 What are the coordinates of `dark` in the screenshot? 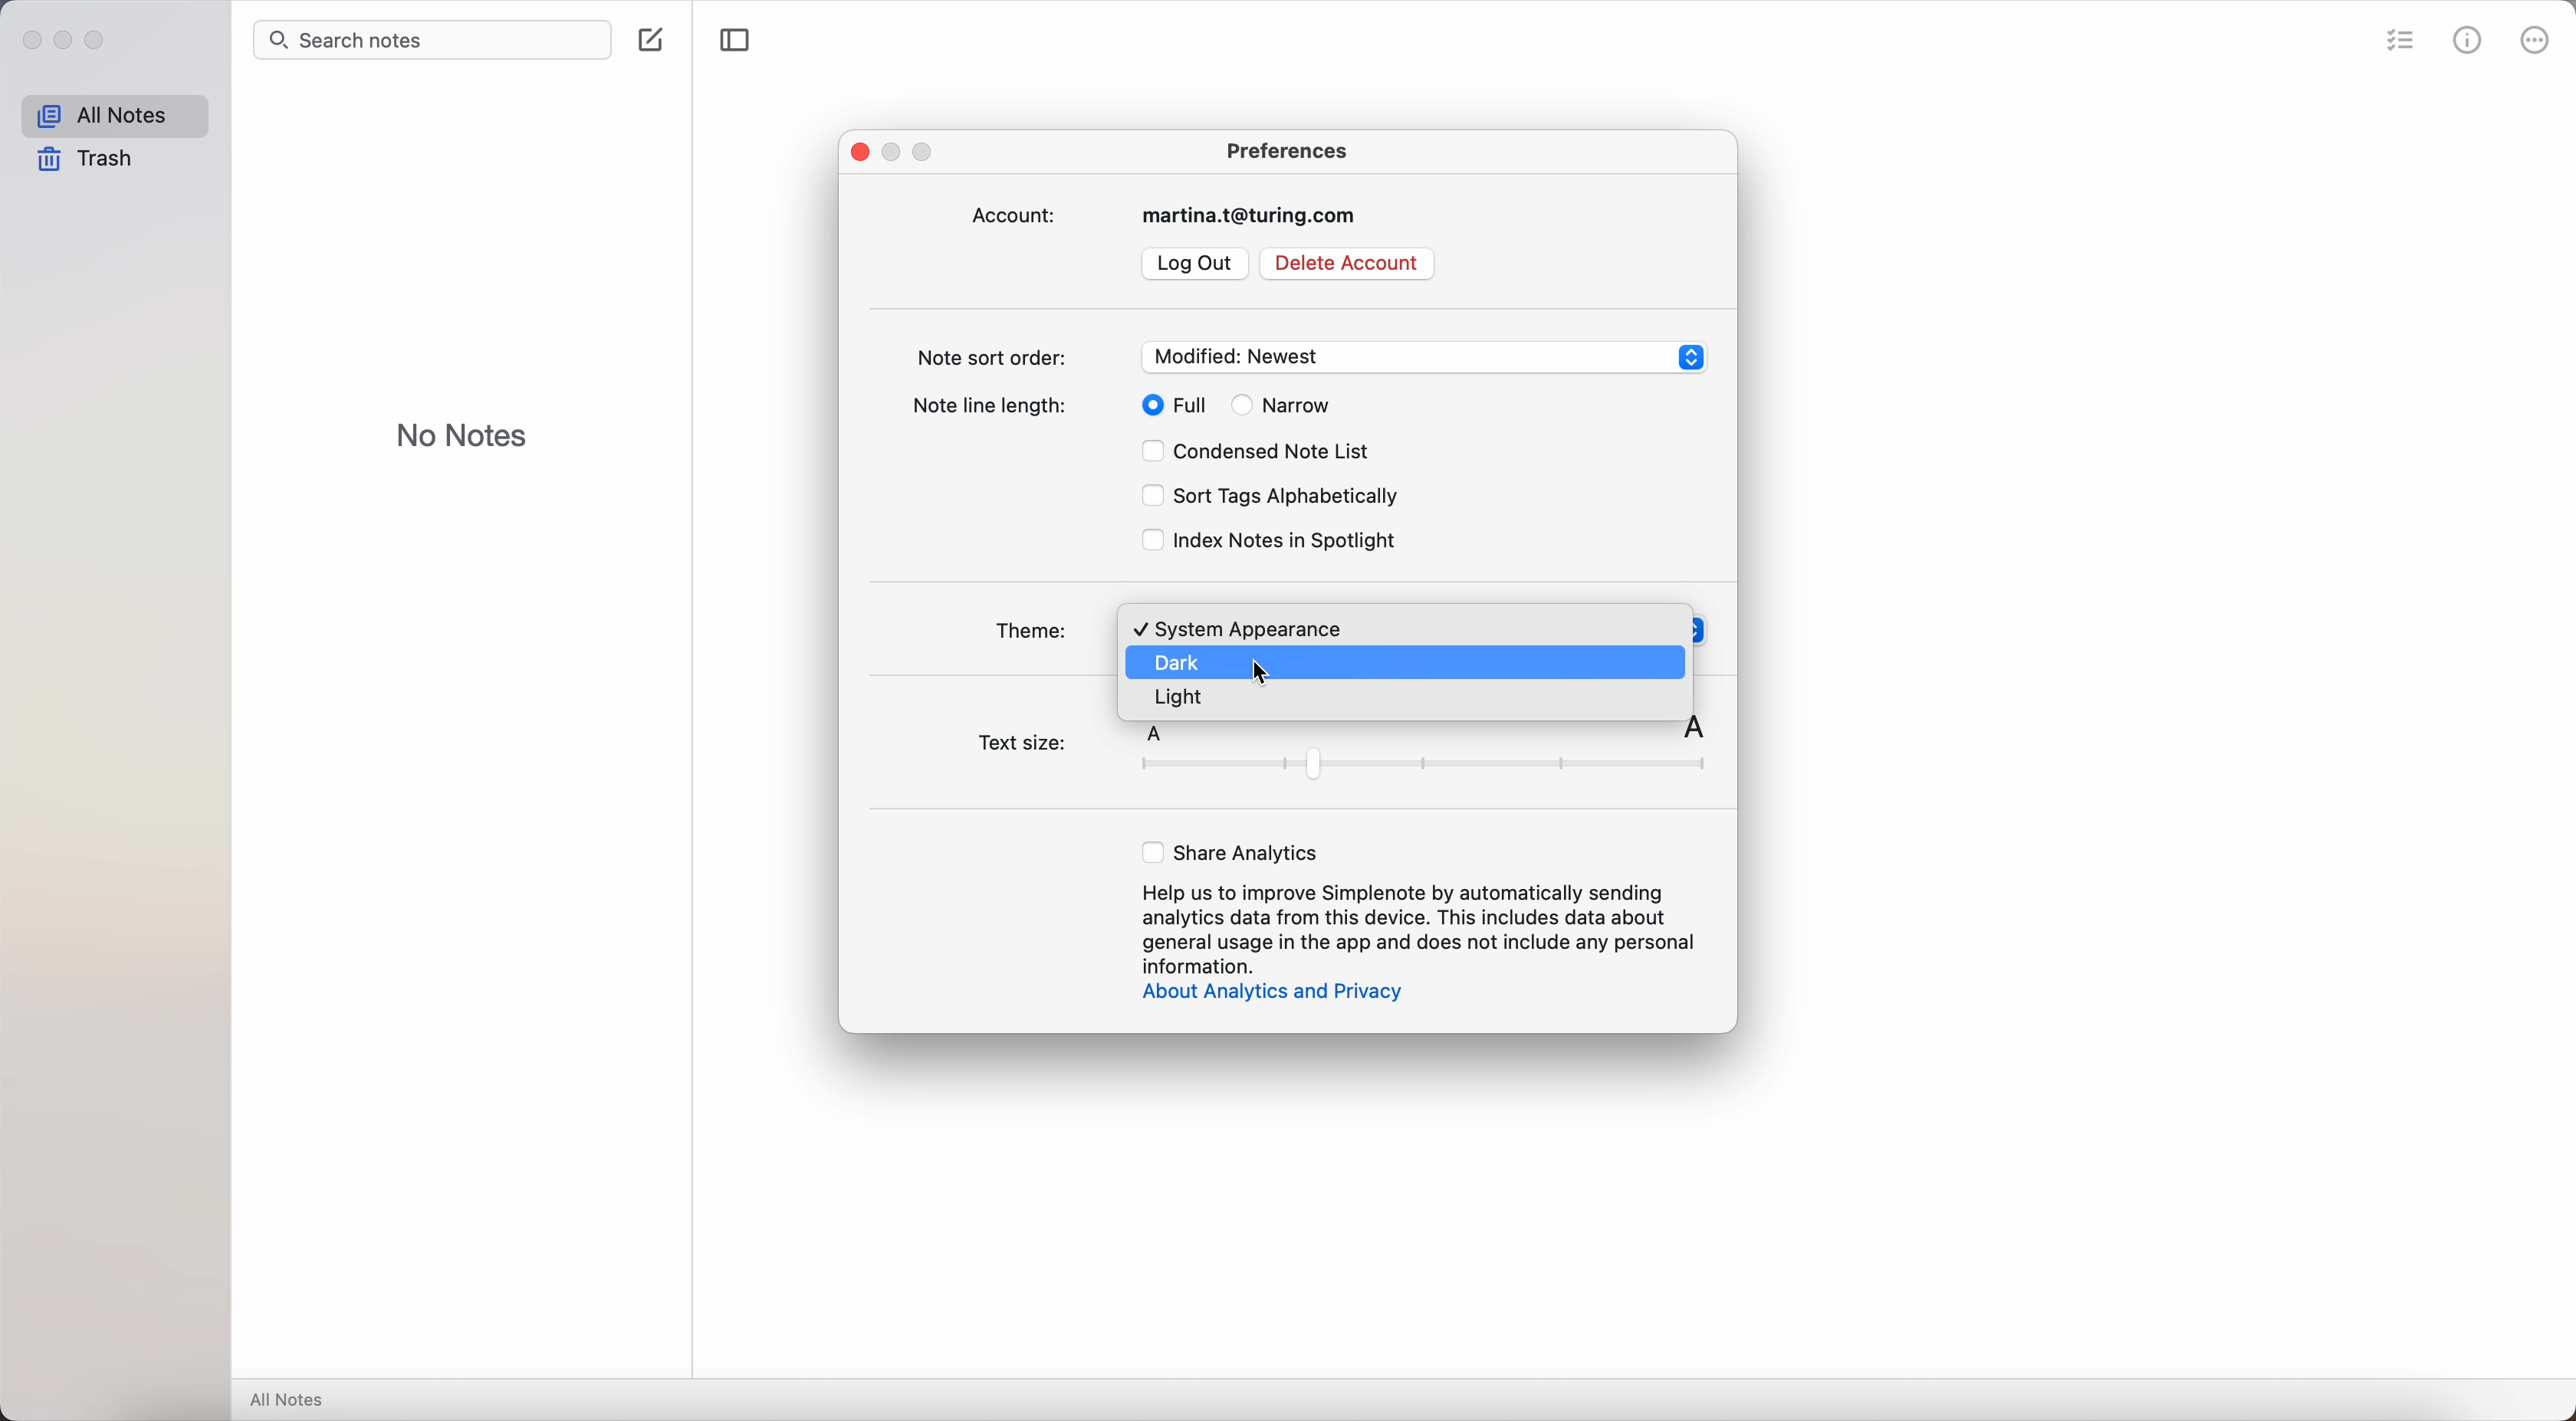 It's located at (1182, 662).